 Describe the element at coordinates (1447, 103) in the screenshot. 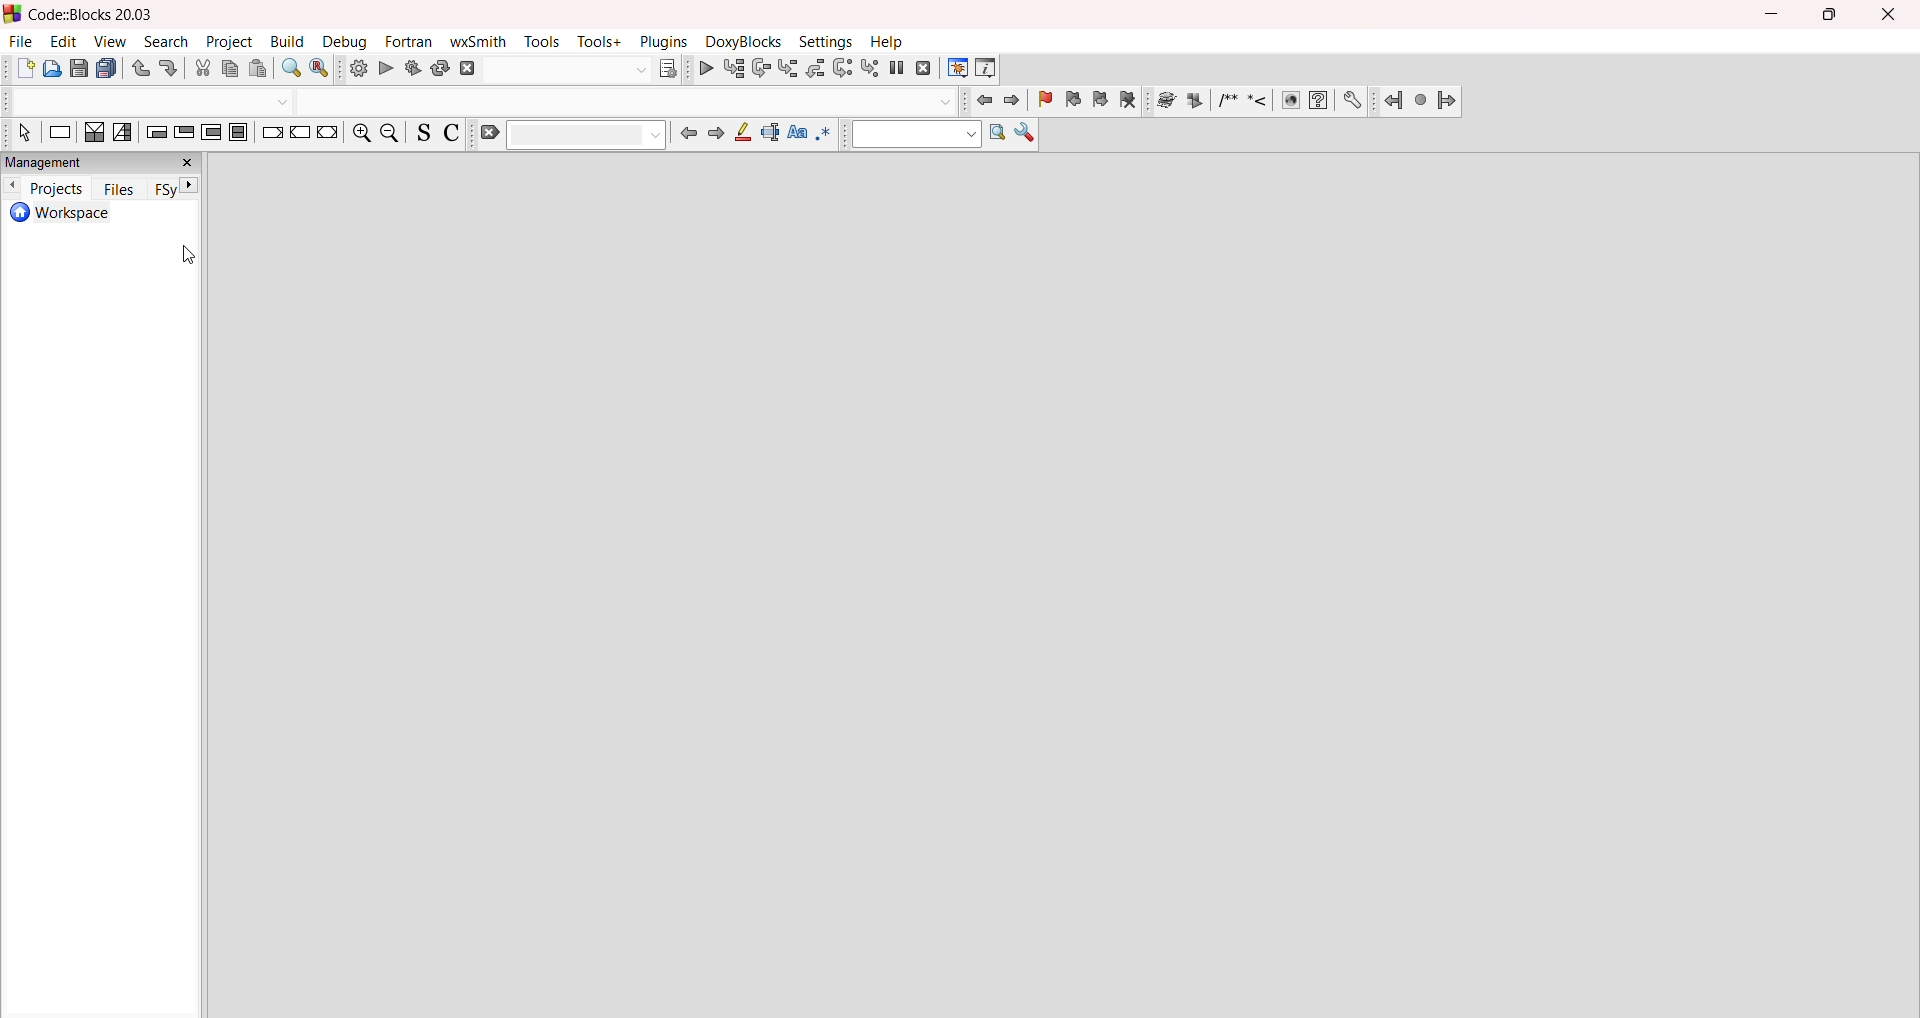

I see `Forward jump` at that location.